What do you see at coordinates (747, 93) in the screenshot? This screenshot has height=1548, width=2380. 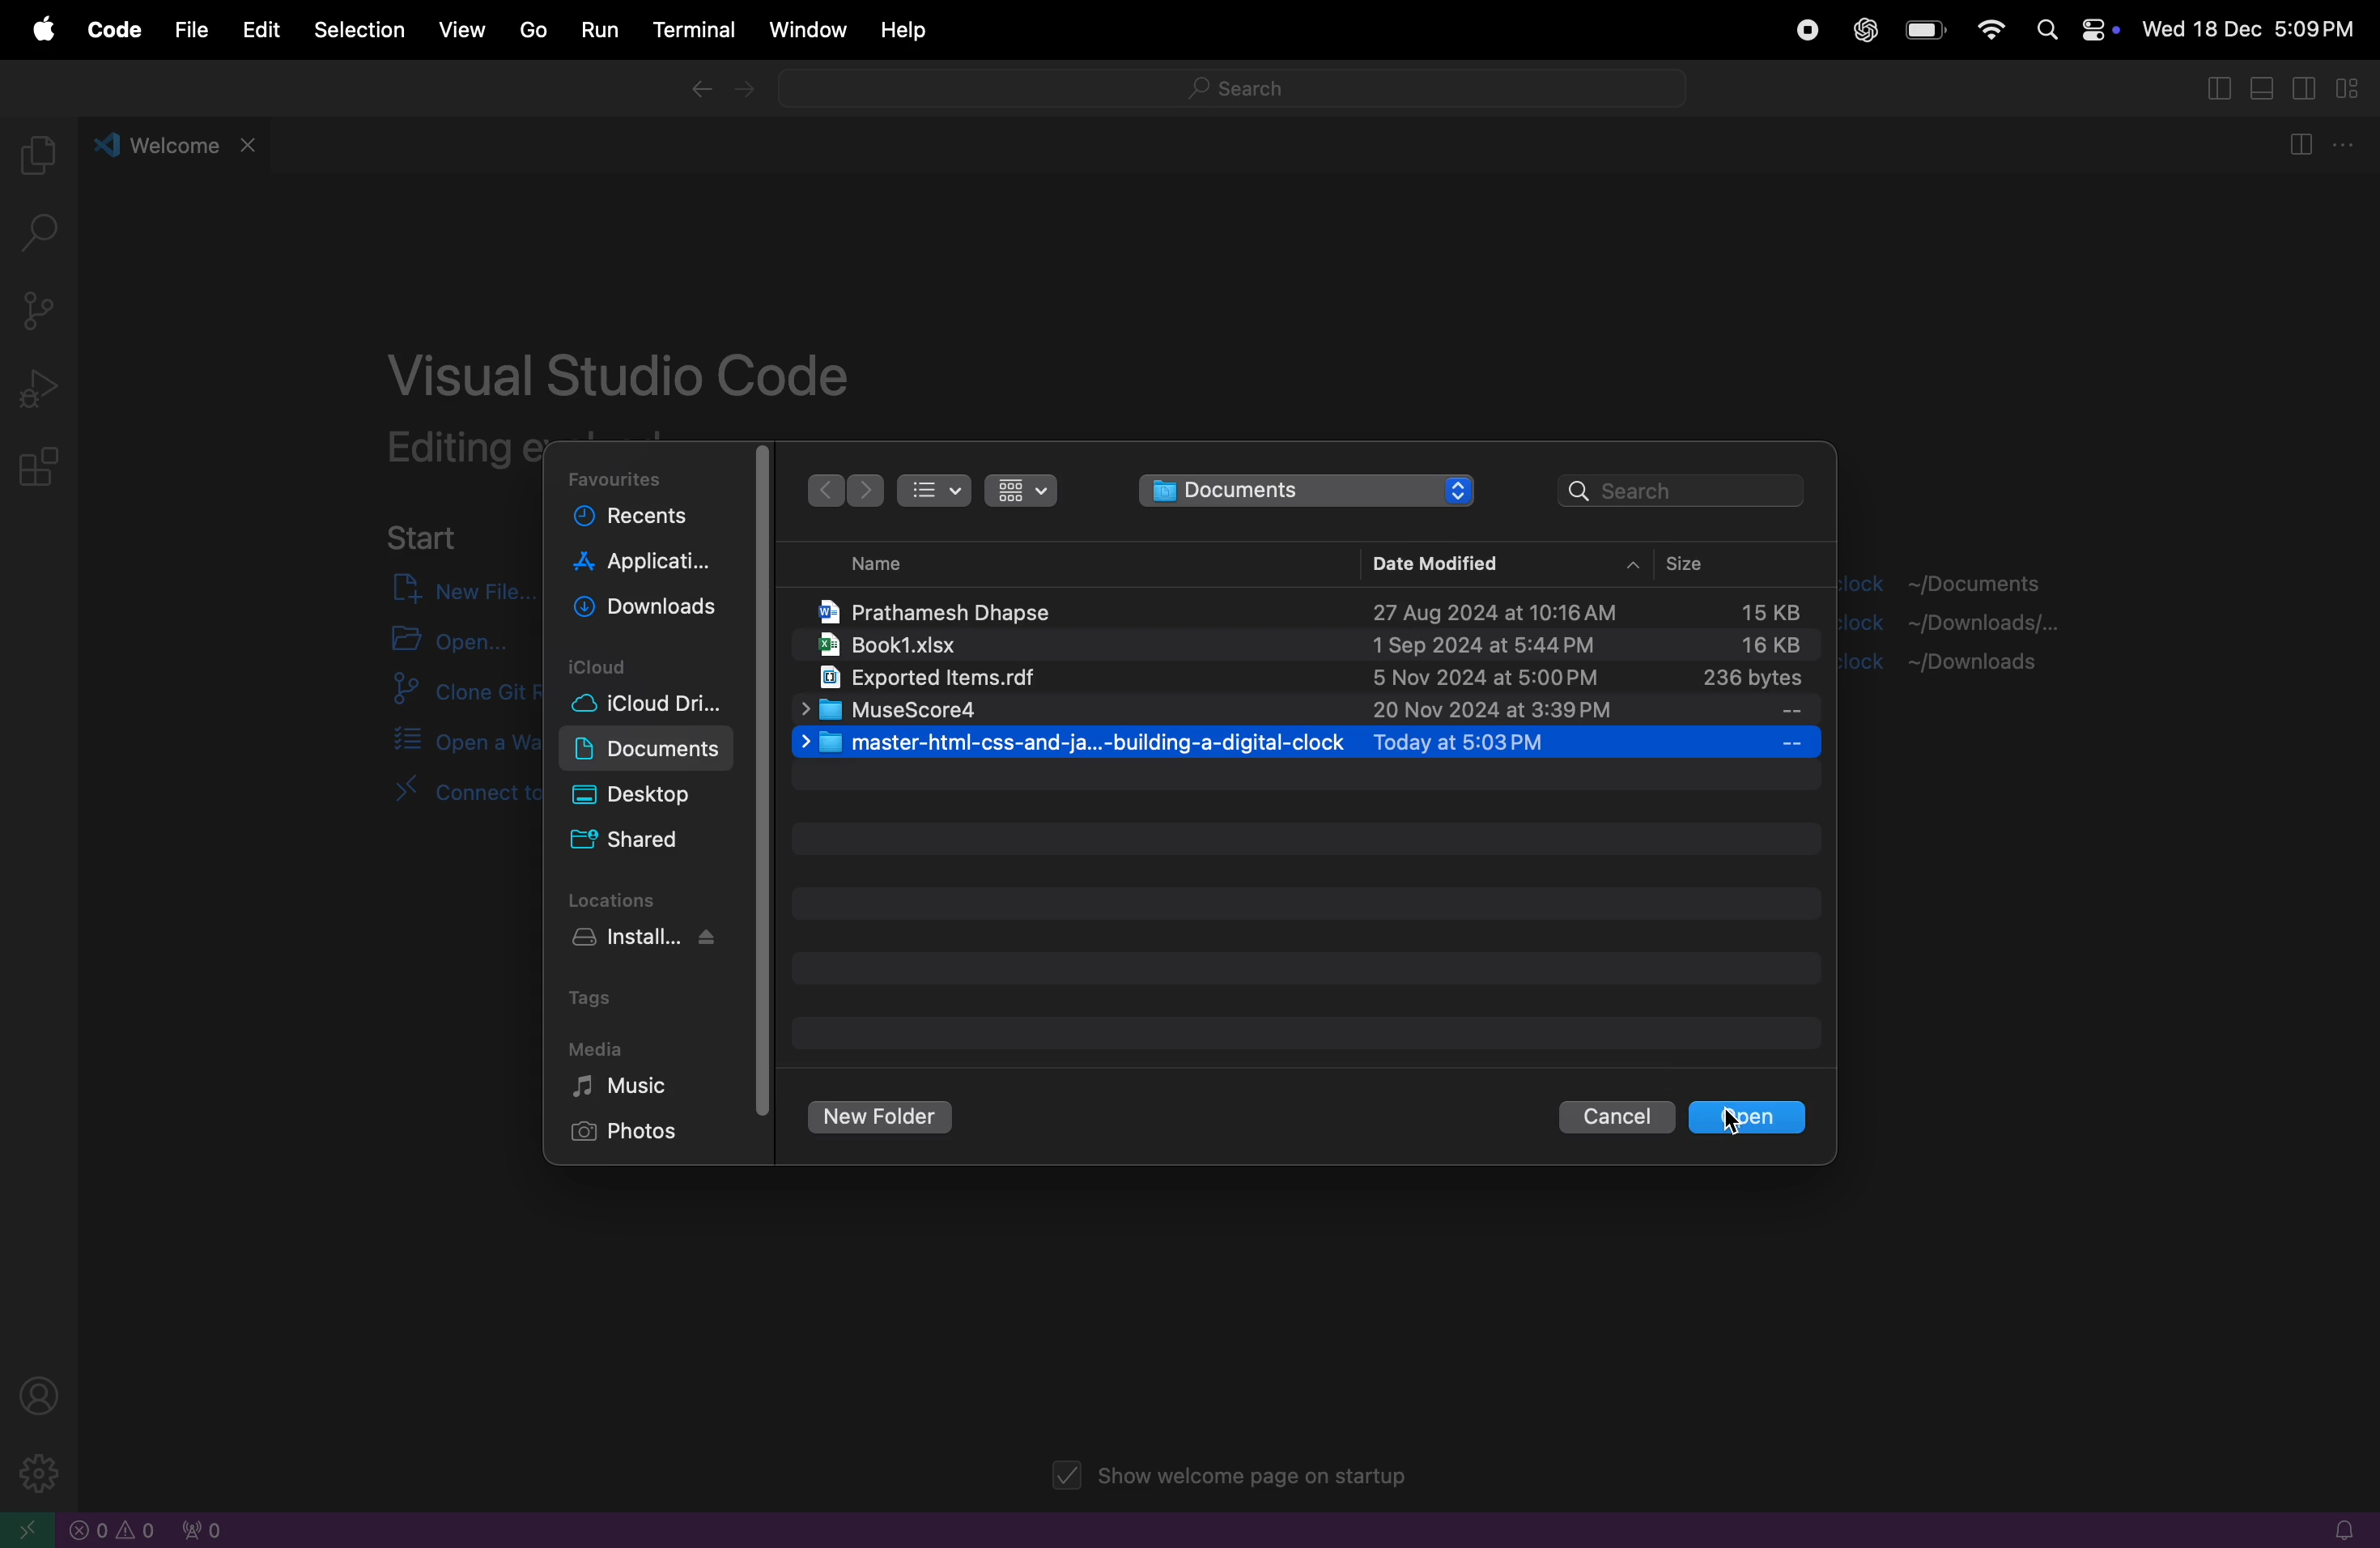 I see `forward` at bounding box center [747, 93].